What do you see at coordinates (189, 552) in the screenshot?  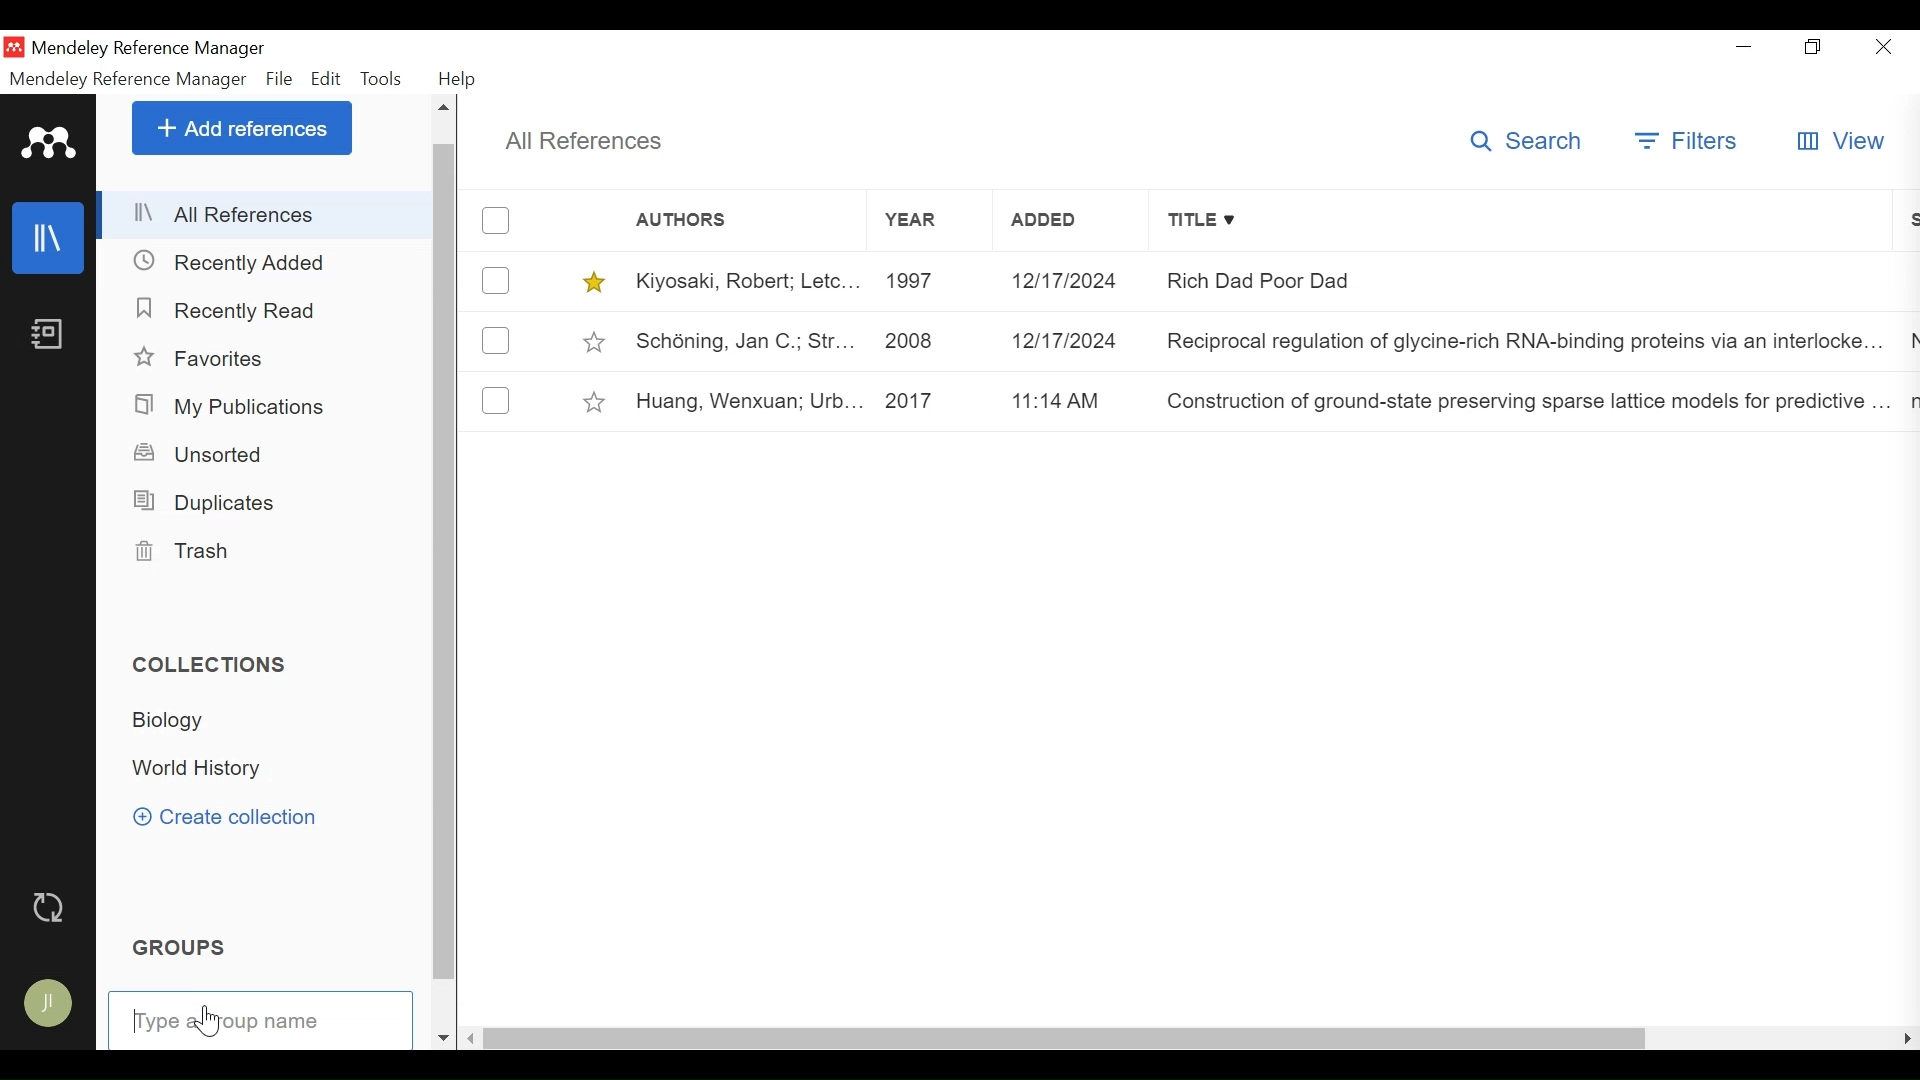 I see `Trash` at bounding box center [189, 552].